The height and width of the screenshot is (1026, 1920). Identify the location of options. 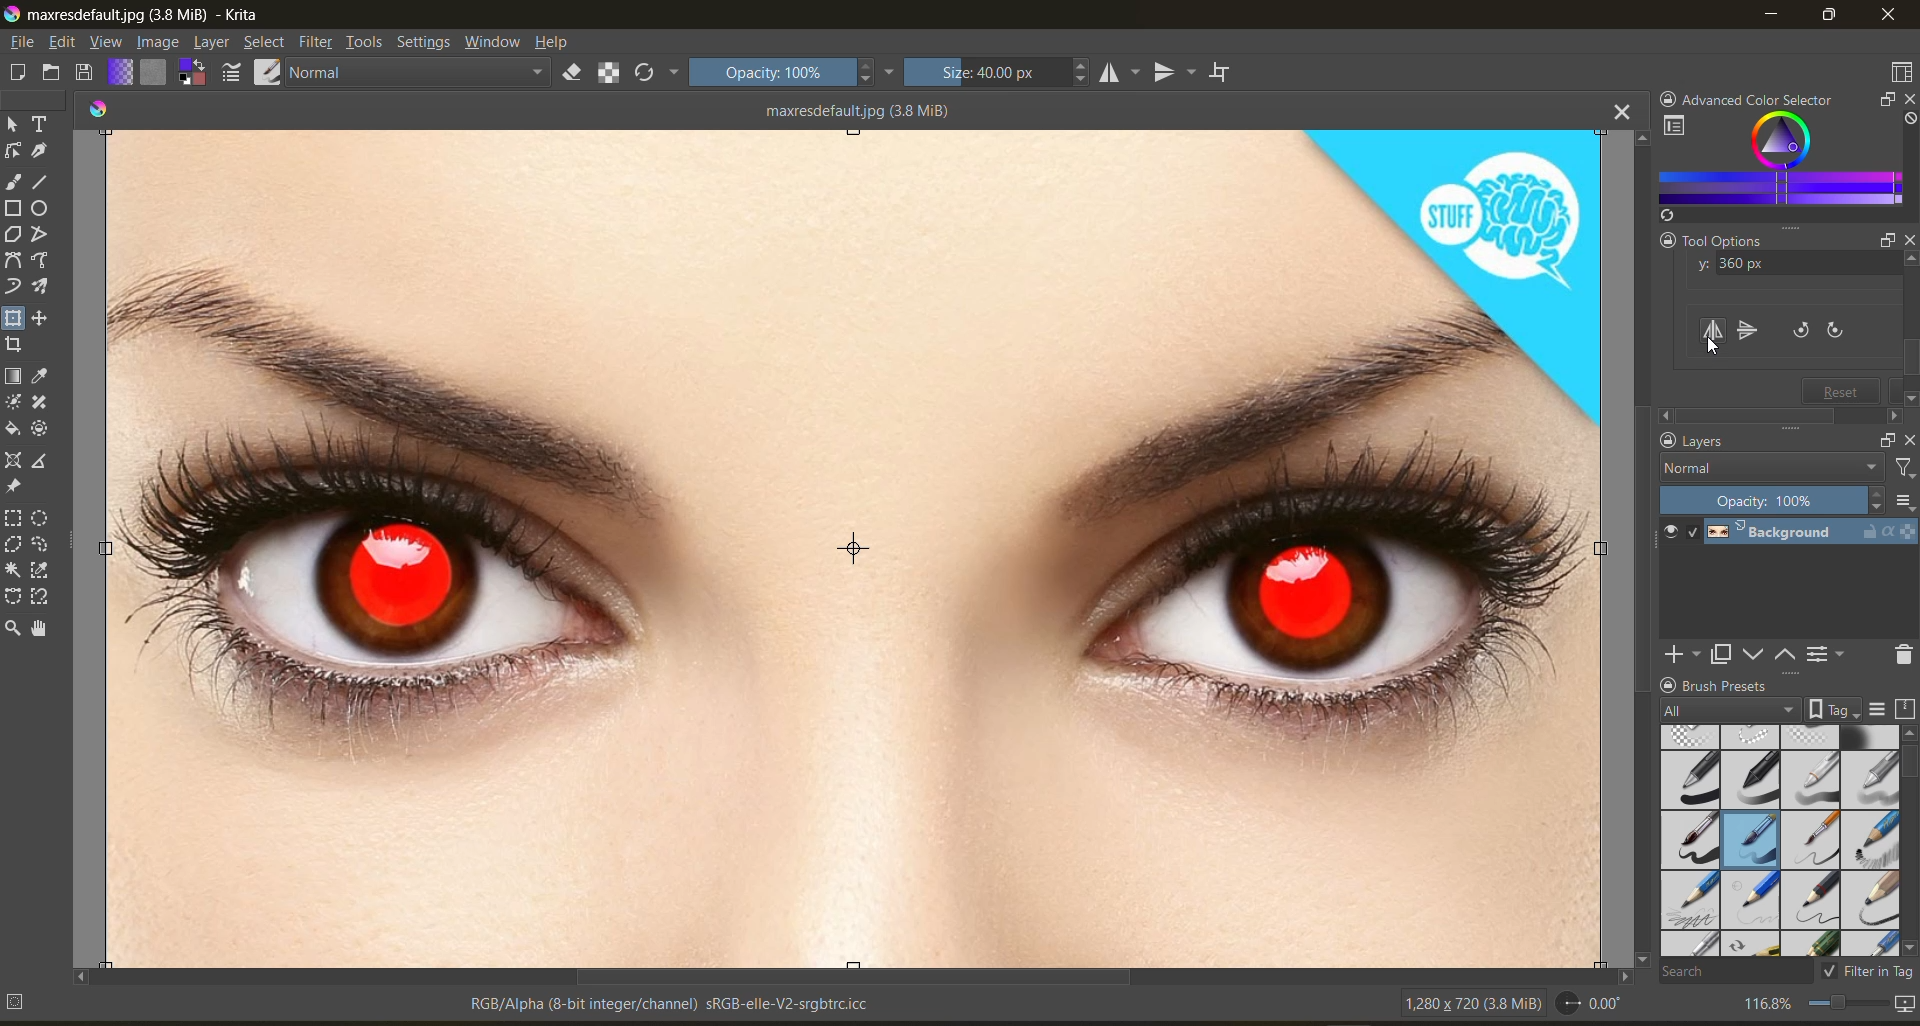
(1904, 501).